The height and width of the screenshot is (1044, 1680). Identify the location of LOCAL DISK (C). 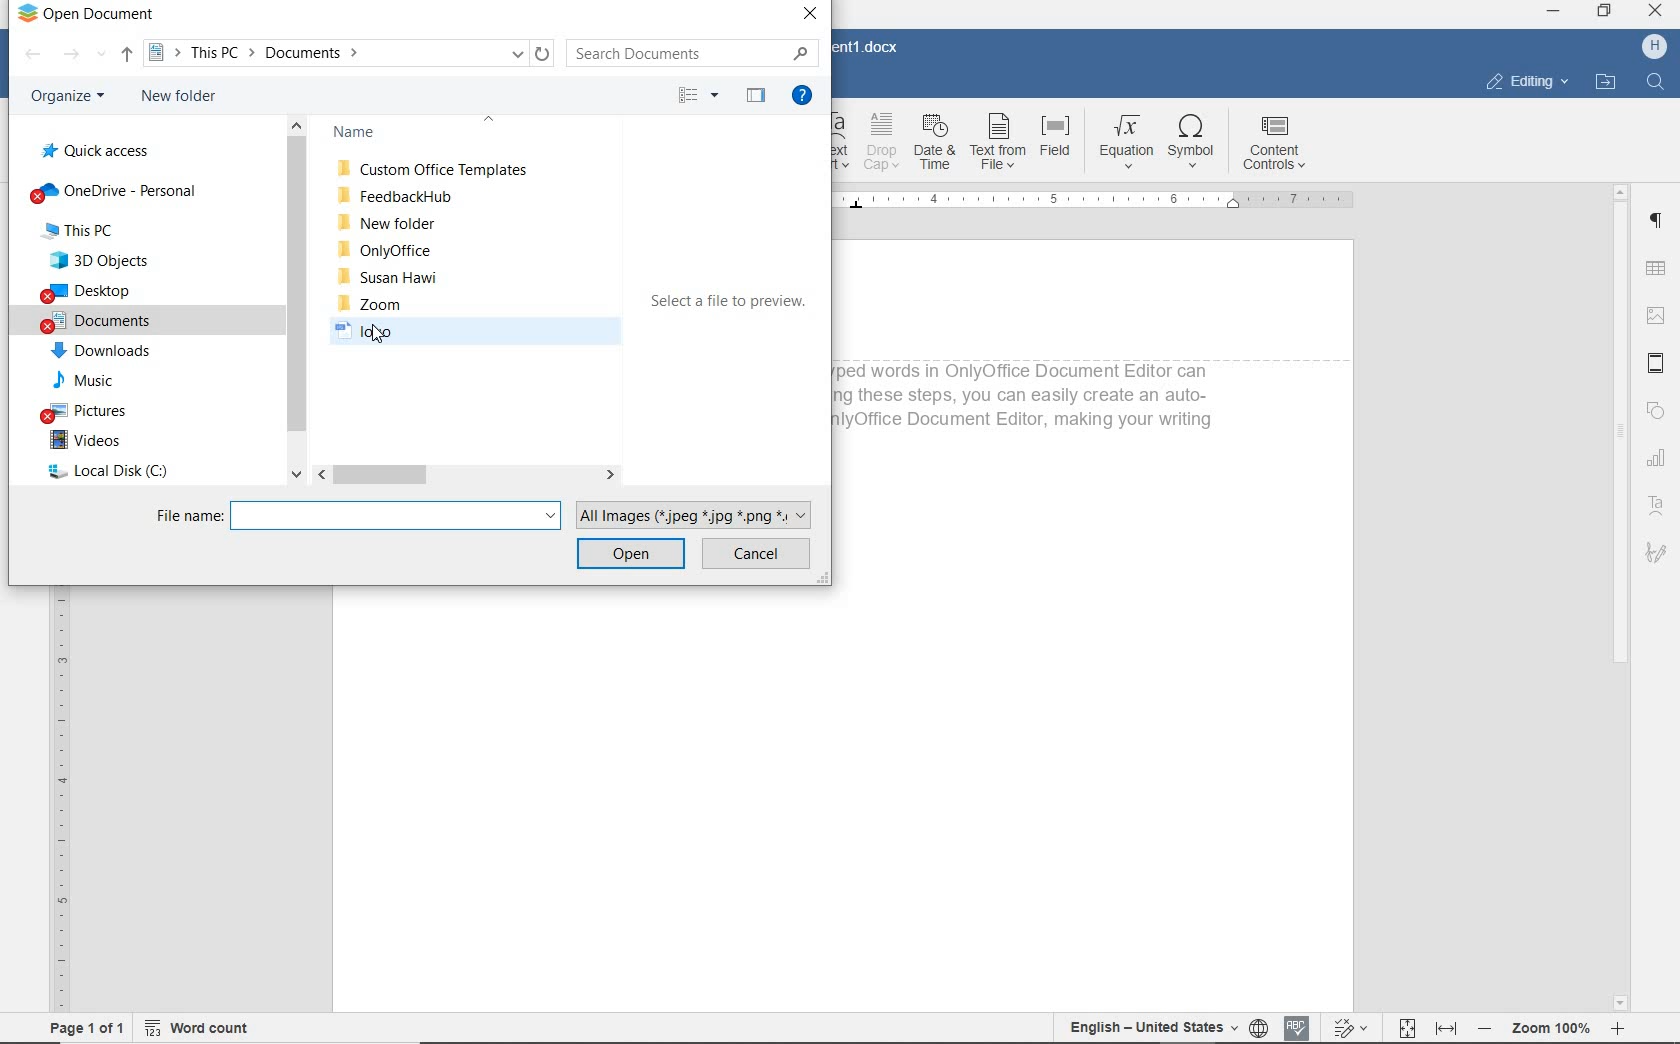
(106, 474).